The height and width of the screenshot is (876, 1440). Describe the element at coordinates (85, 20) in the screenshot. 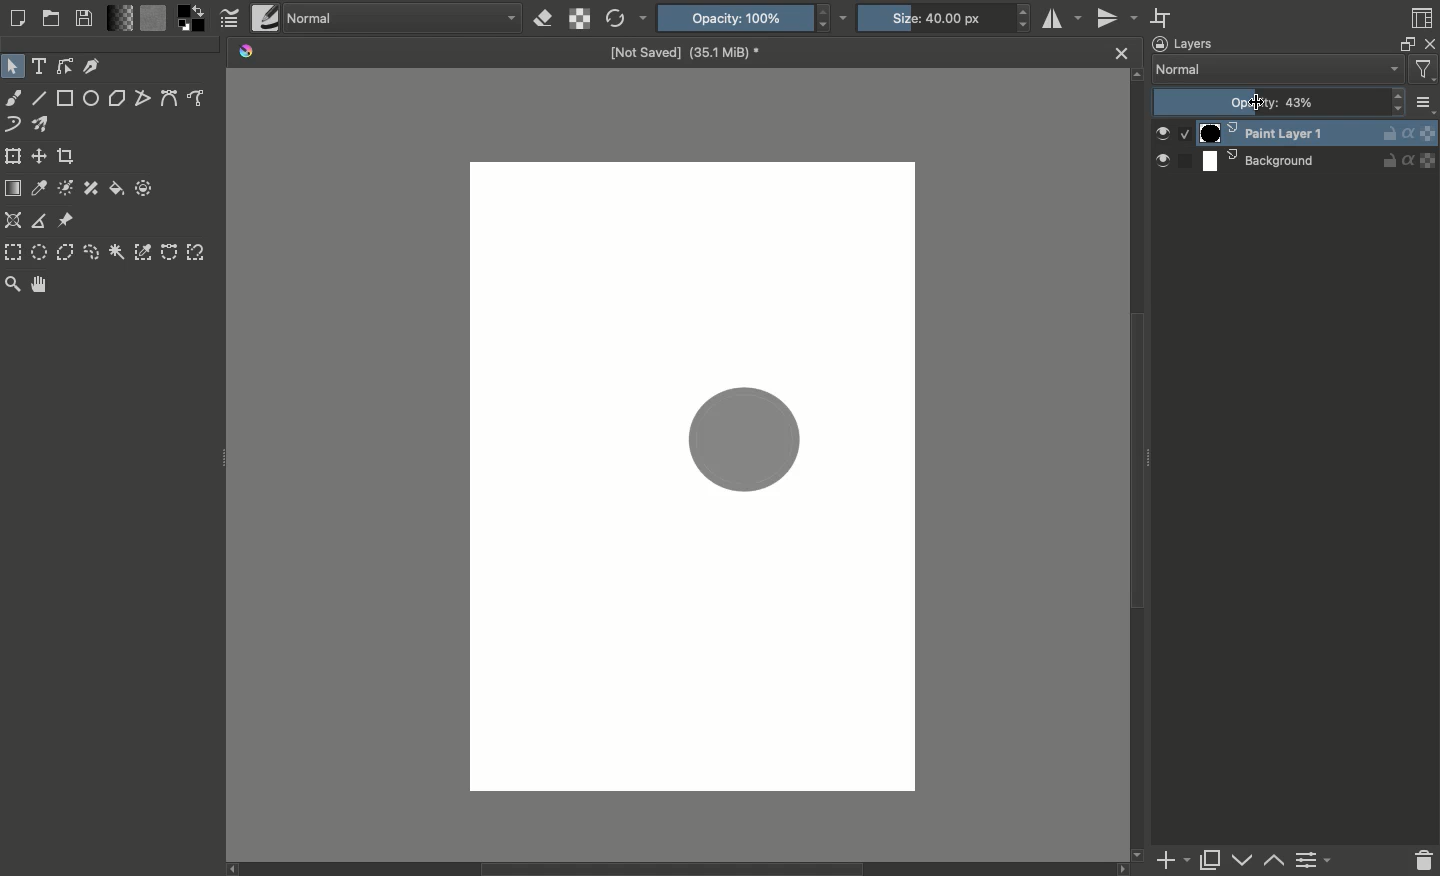

I see `Save` at that location.